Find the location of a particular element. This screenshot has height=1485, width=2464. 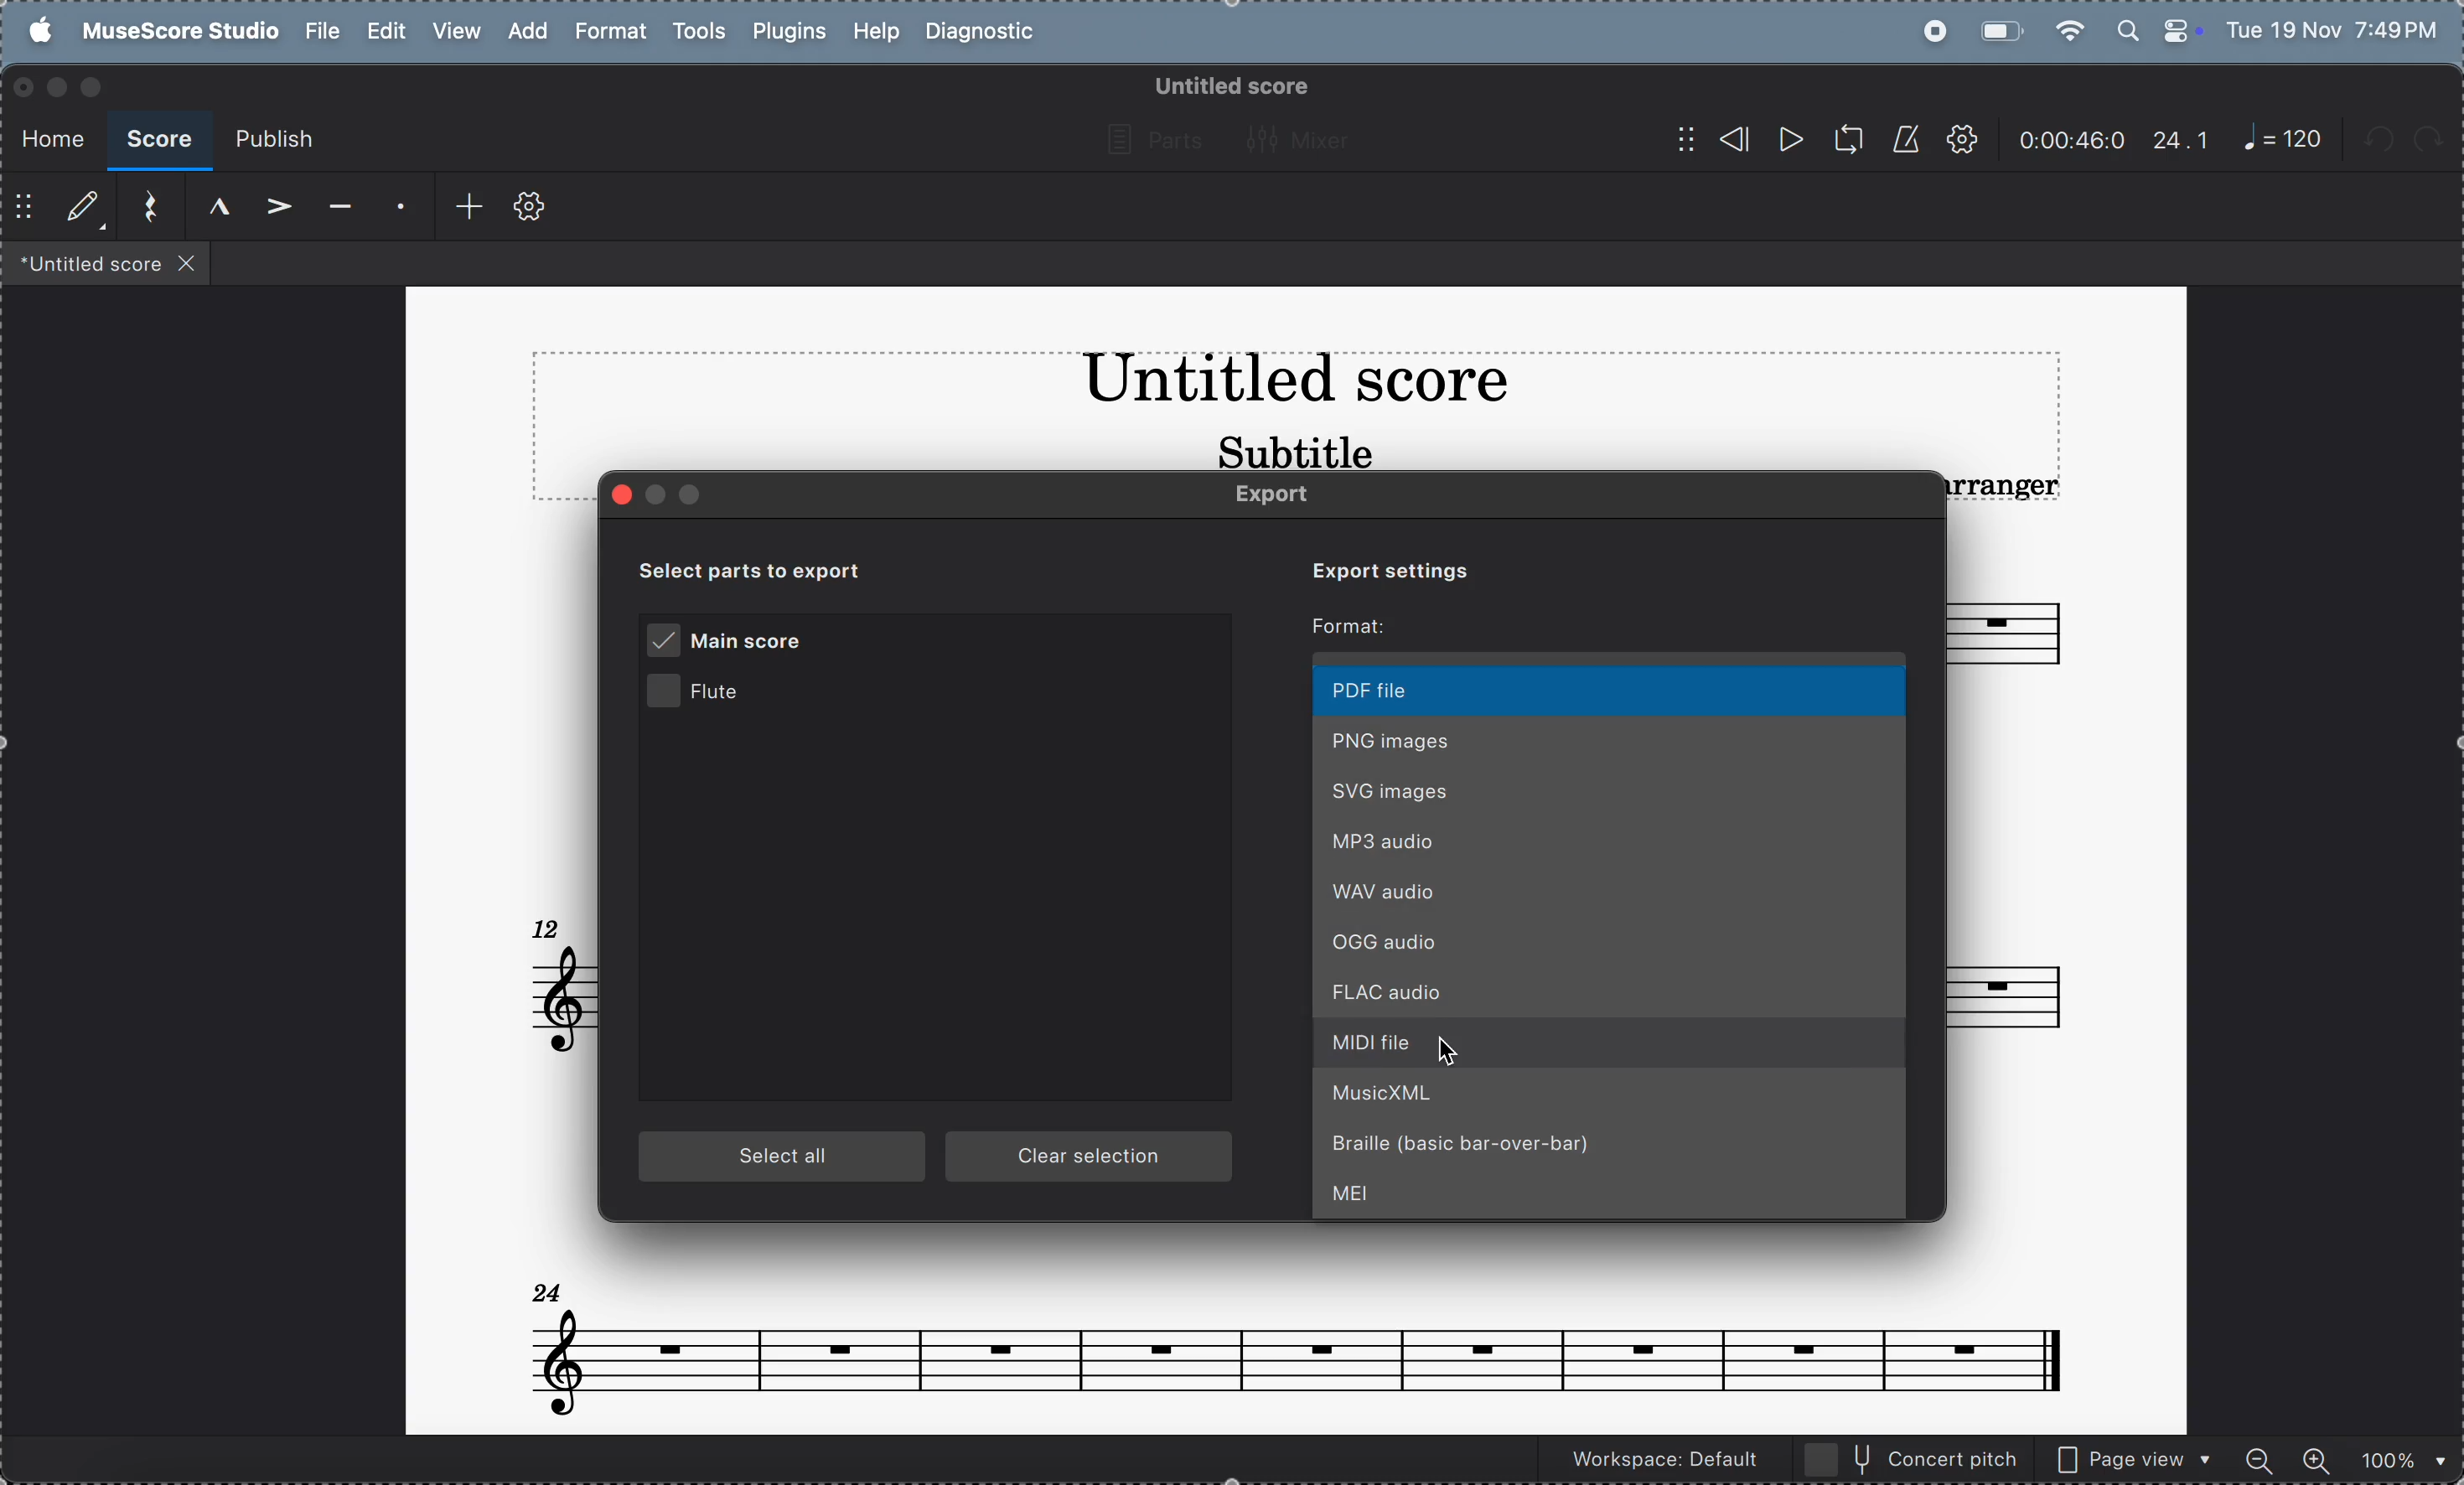

Brallie basic bar over bar is located at coordinates (1611, 1151).